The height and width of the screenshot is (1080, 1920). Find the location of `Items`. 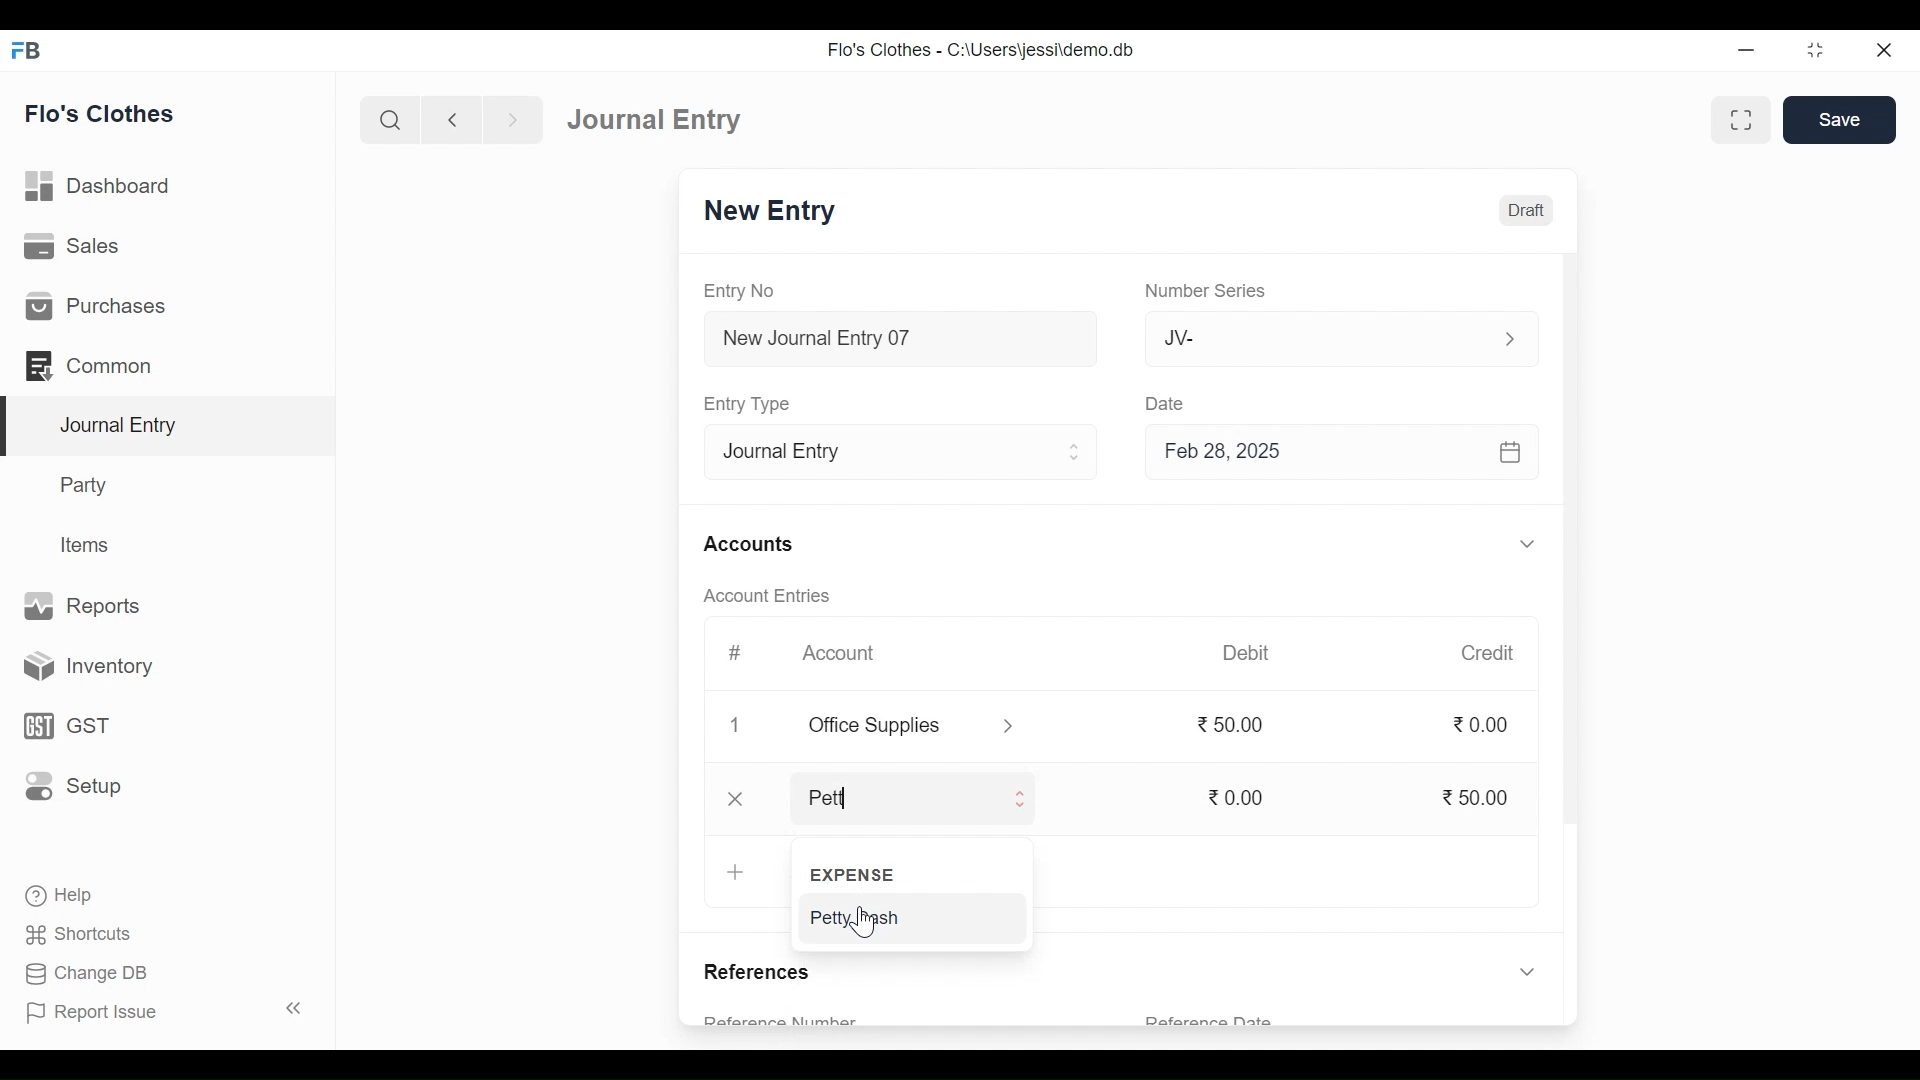

Items is located at coordinates (88, 545).